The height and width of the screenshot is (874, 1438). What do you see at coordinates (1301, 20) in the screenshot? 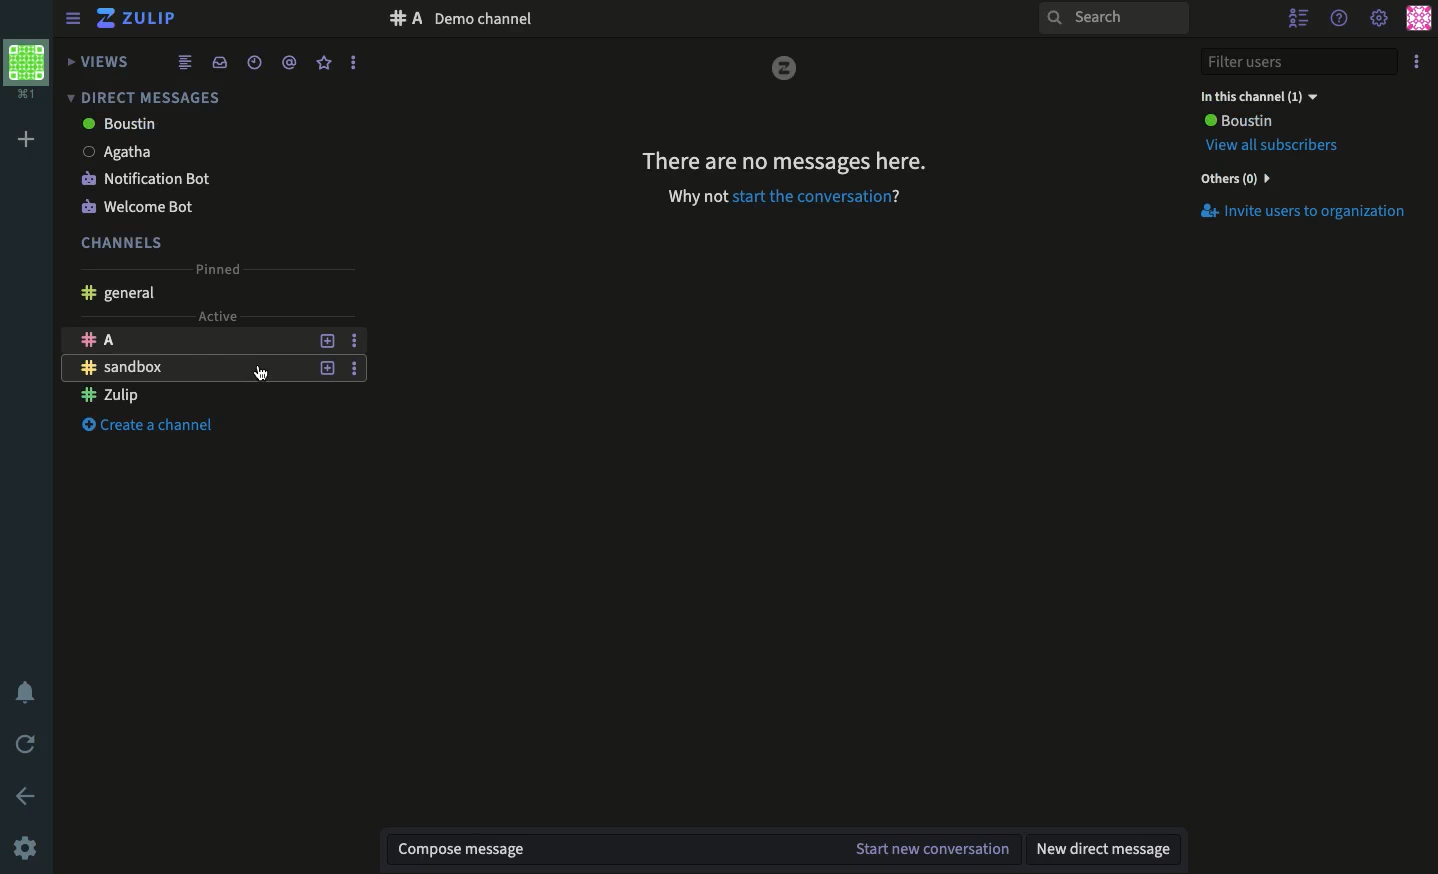
I see `Hide users list` at bounding box center [1301, 20].